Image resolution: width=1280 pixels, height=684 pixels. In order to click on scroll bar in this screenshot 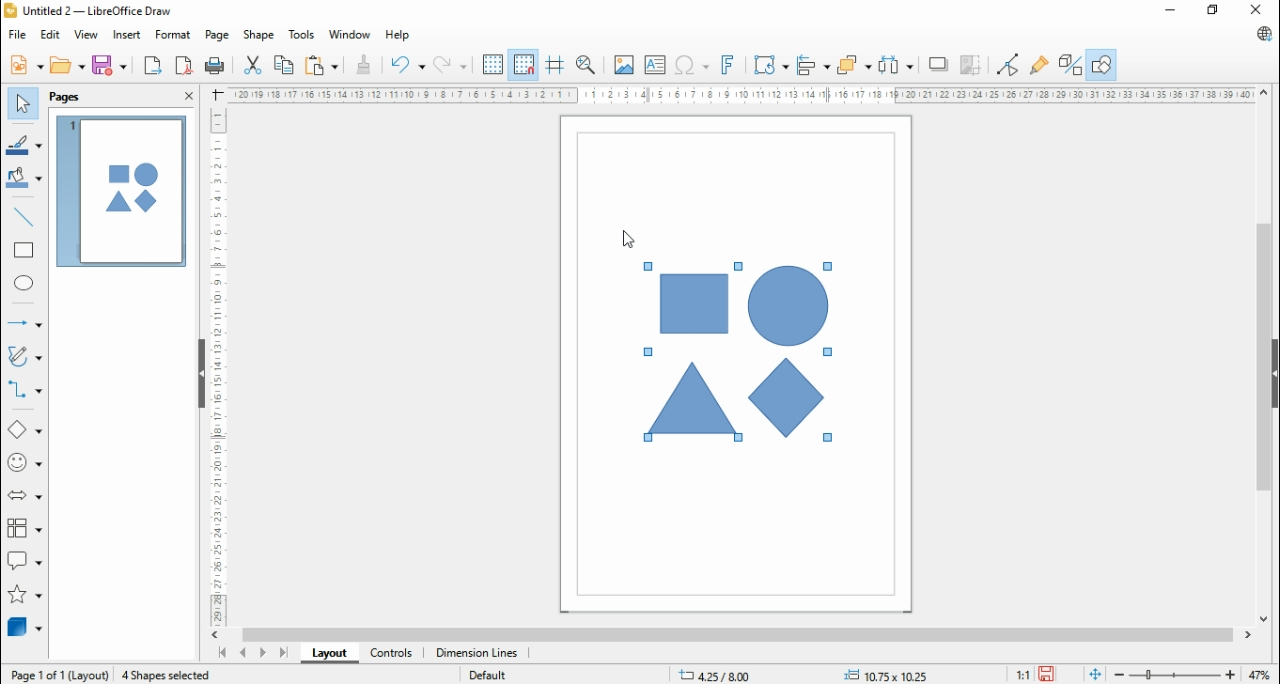, I will do `click(736, 635)`.